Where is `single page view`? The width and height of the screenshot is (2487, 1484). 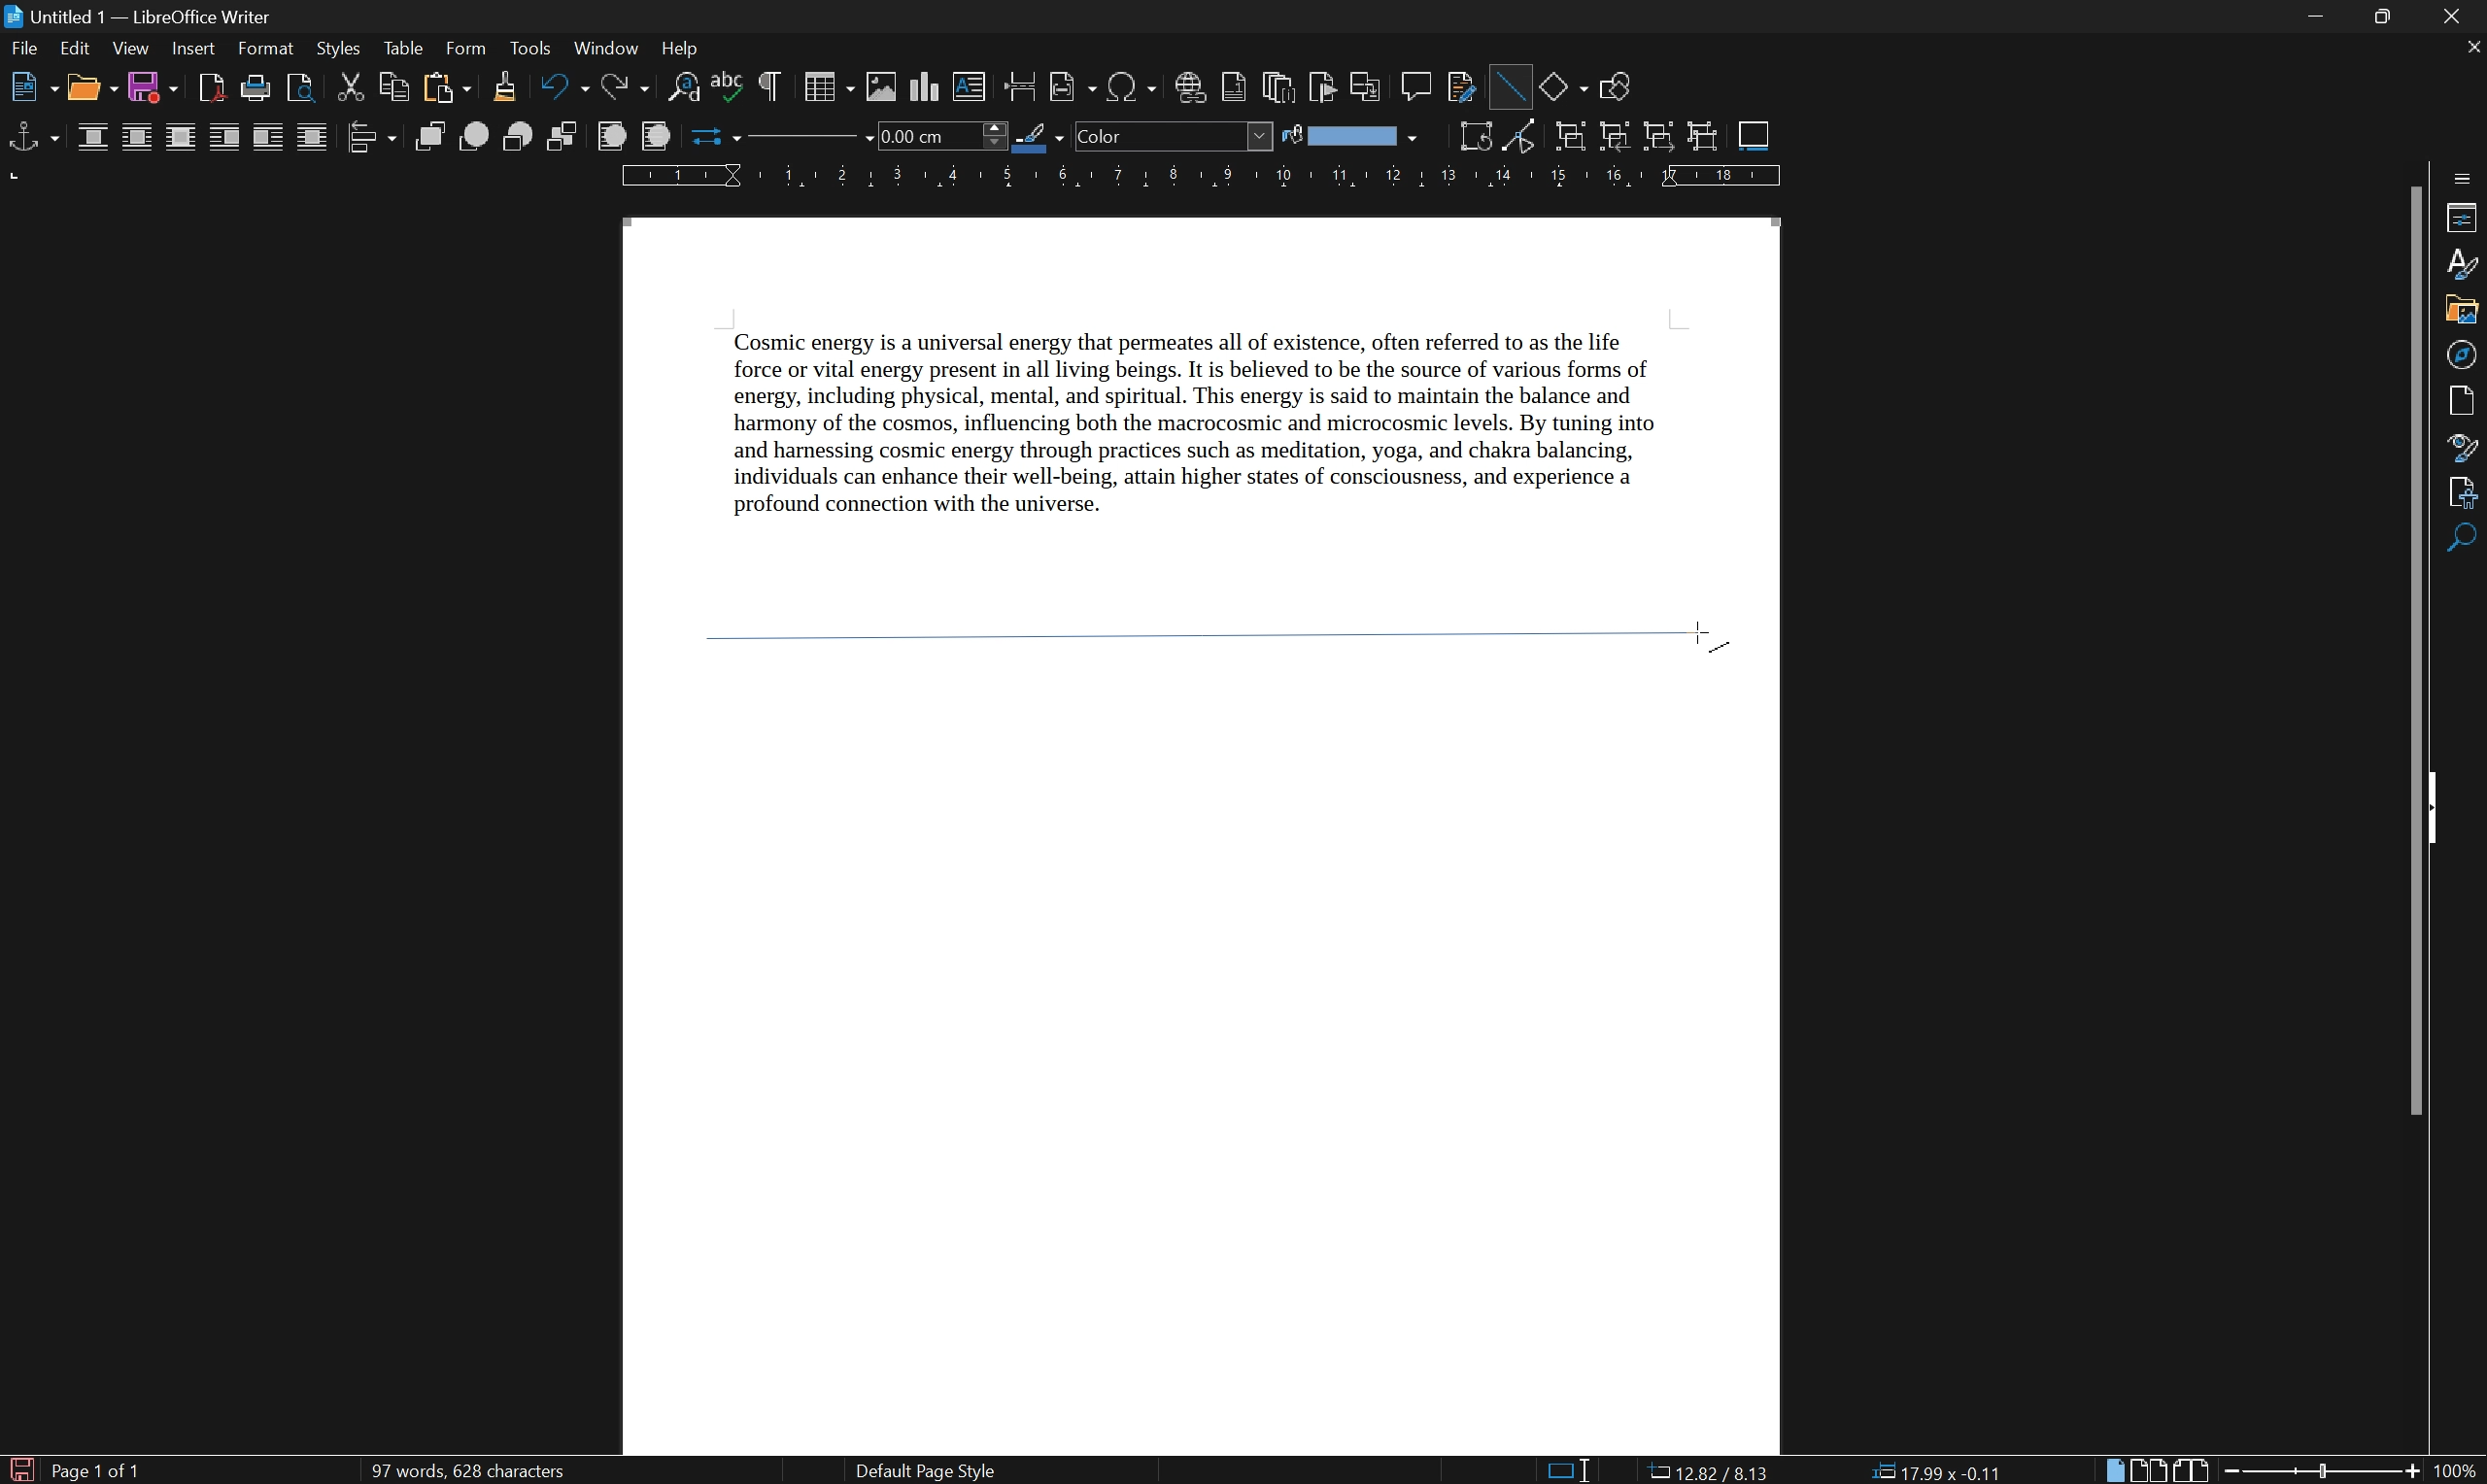
single page view is located at coordinates (2115, 1471).